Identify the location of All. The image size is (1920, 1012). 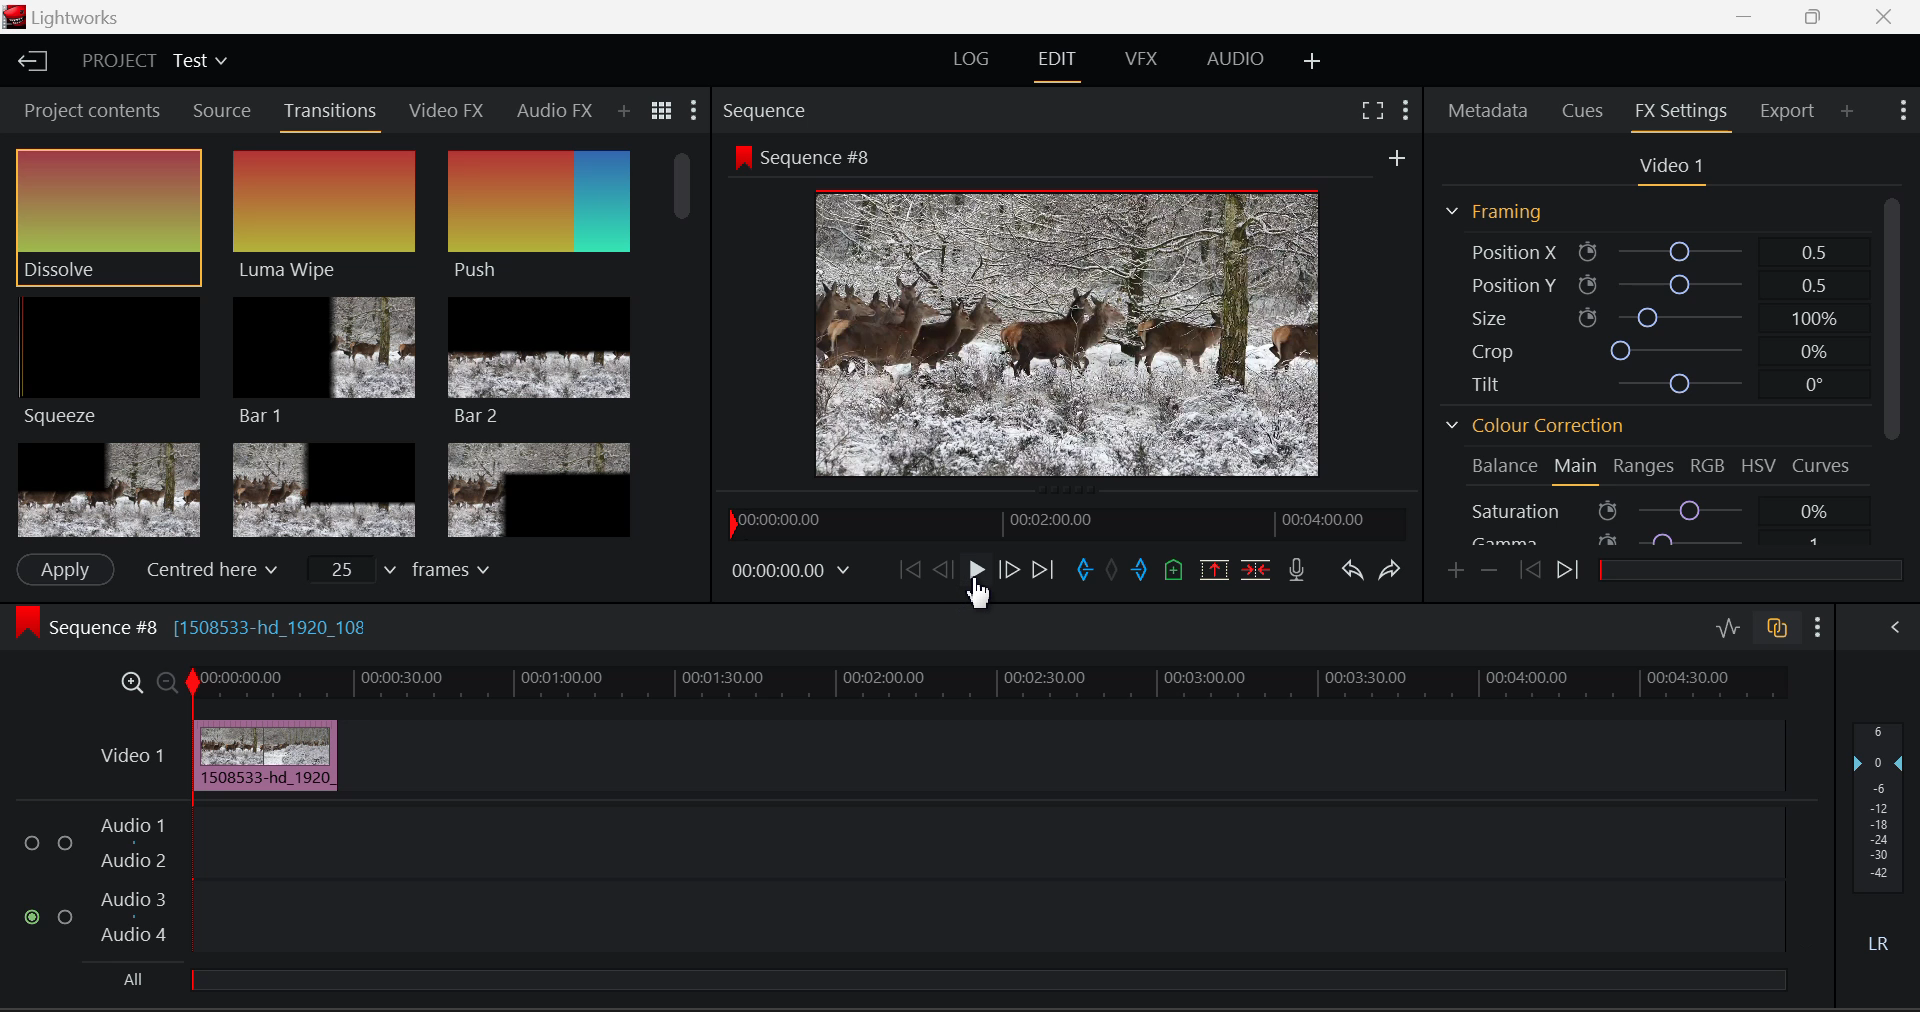
(130, 979).